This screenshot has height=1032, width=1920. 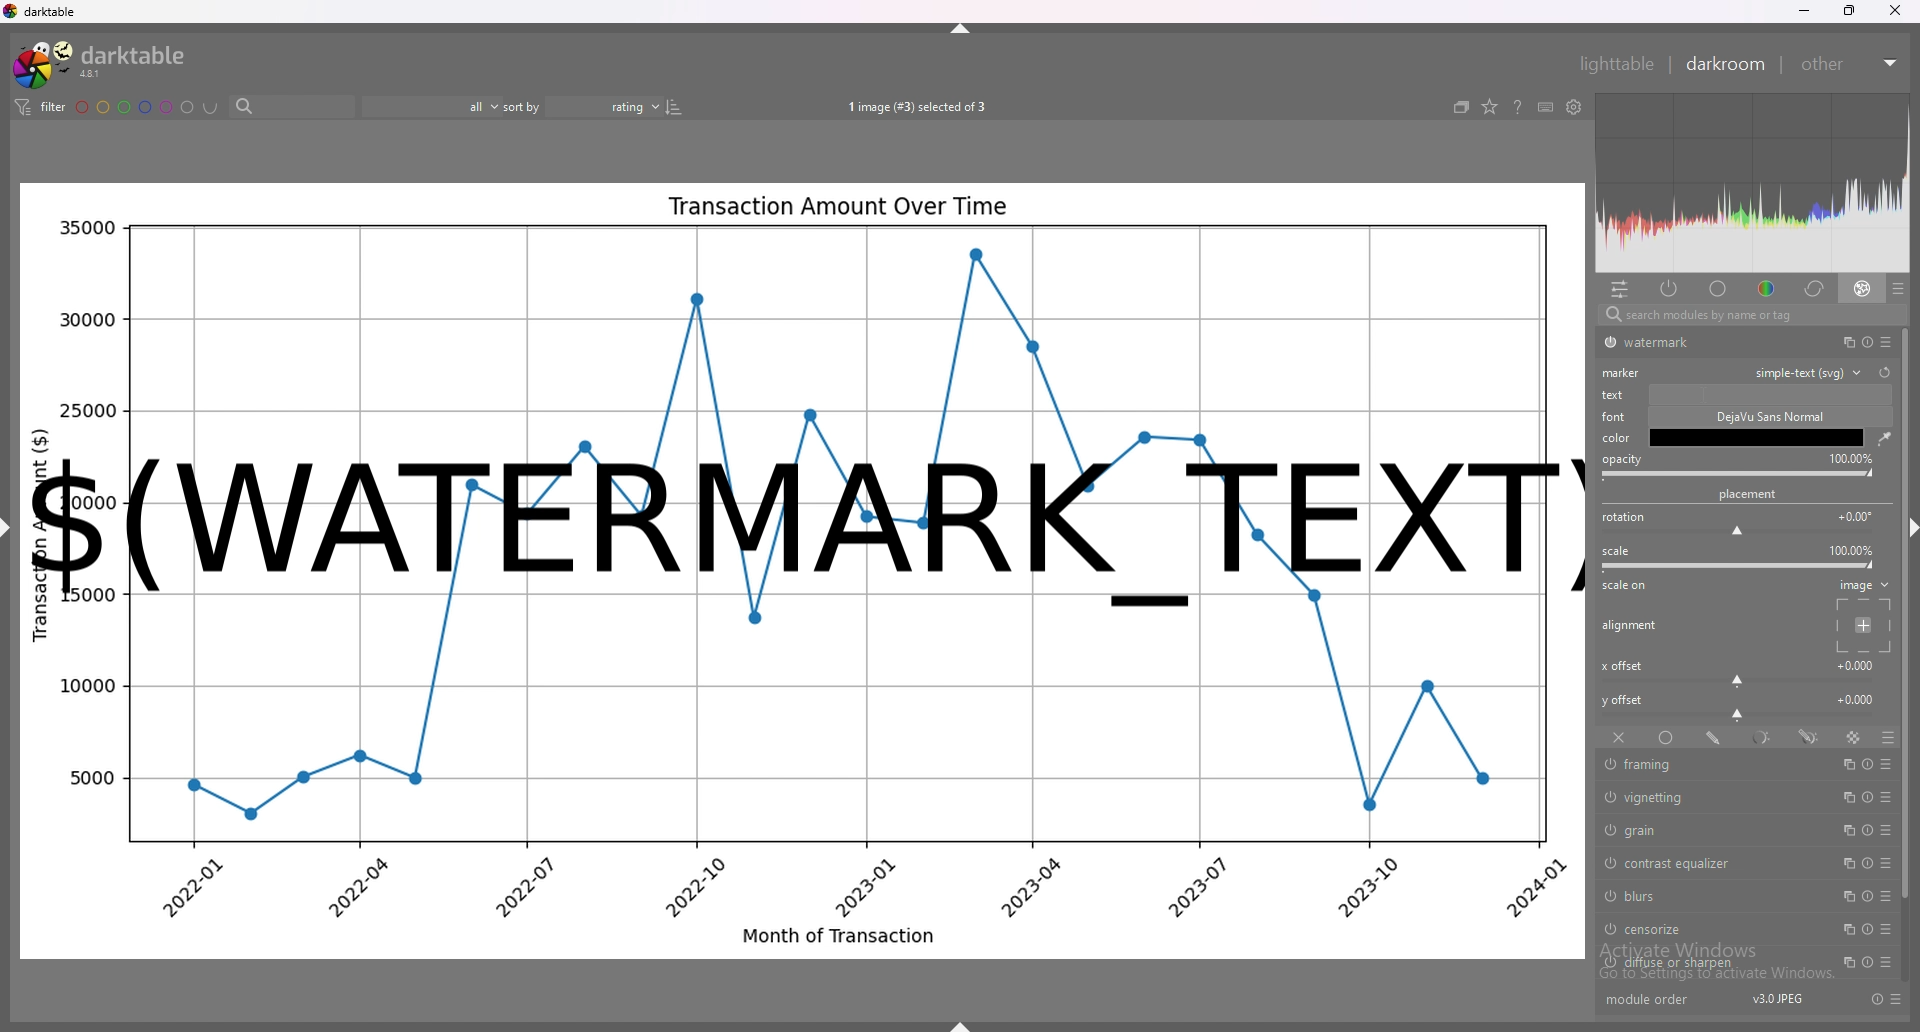 What do you see at coordinates (1710, 765) in the screenshot?
I see `framing` at bounding box center [1710, 765].